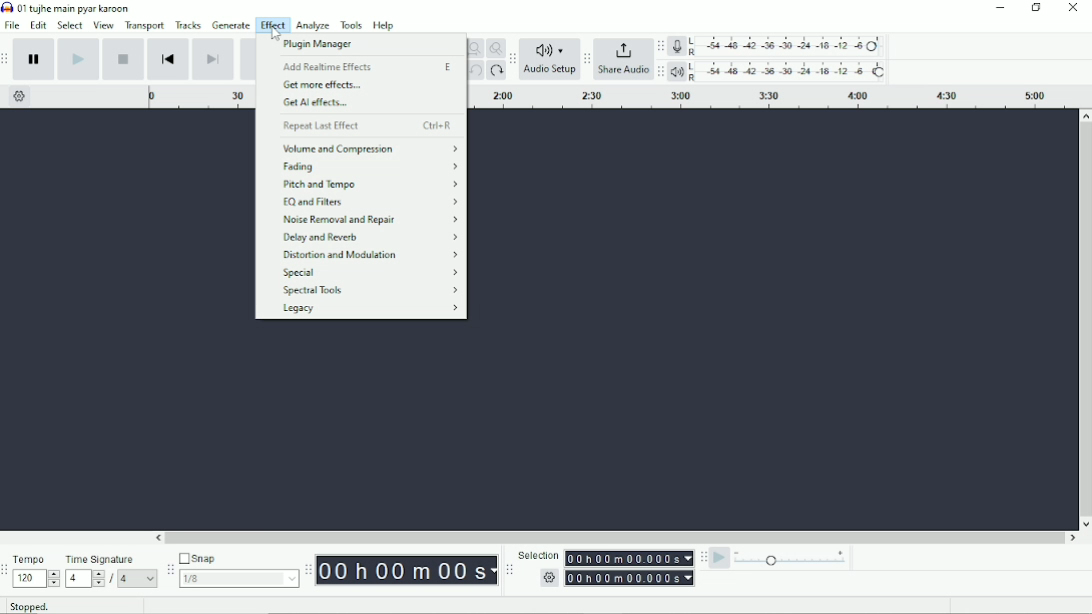 This screenshot has height=614, width=1092. Describe the element at coordinates (605, 569) in the screenshot. I see `Selection` at that location.